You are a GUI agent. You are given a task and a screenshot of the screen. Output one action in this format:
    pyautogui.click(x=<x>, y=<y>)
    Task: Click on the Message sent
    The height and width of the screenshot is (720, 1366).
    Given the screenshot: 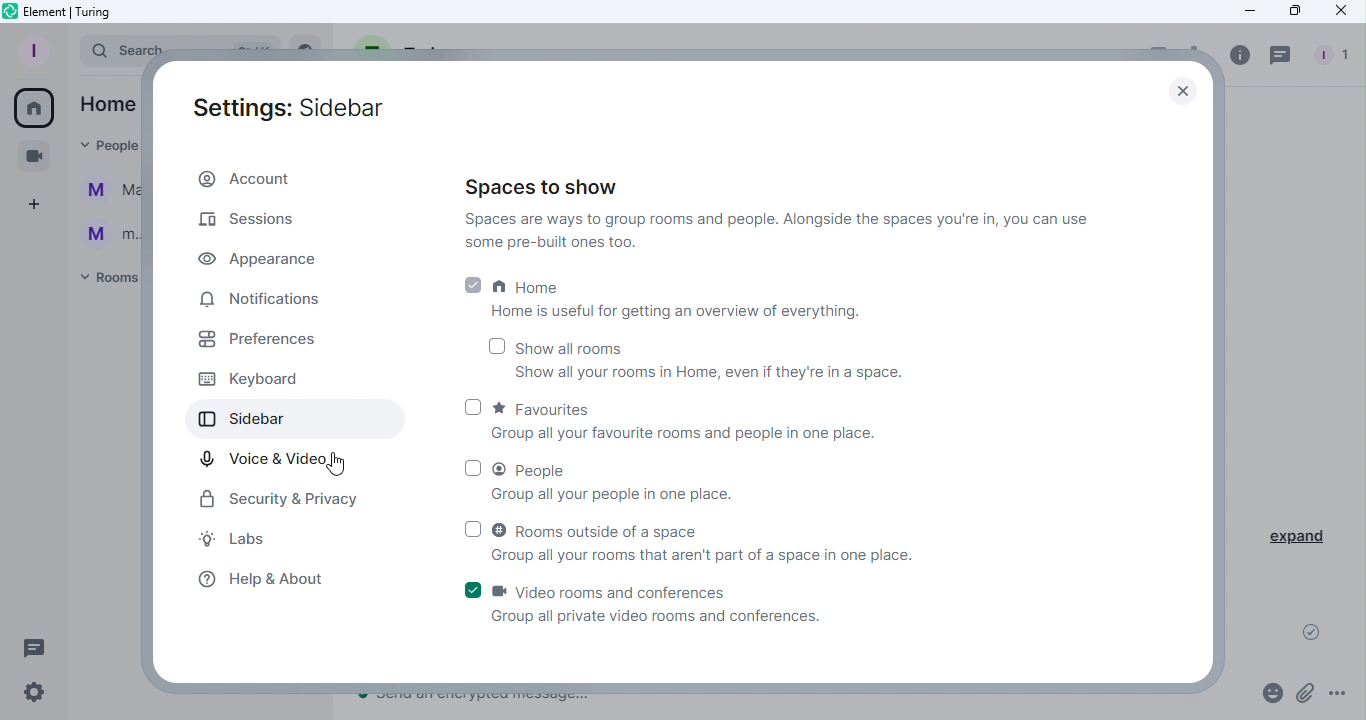 What is the action you would take?
    pyautogui.click(x=1304, y=632)
    